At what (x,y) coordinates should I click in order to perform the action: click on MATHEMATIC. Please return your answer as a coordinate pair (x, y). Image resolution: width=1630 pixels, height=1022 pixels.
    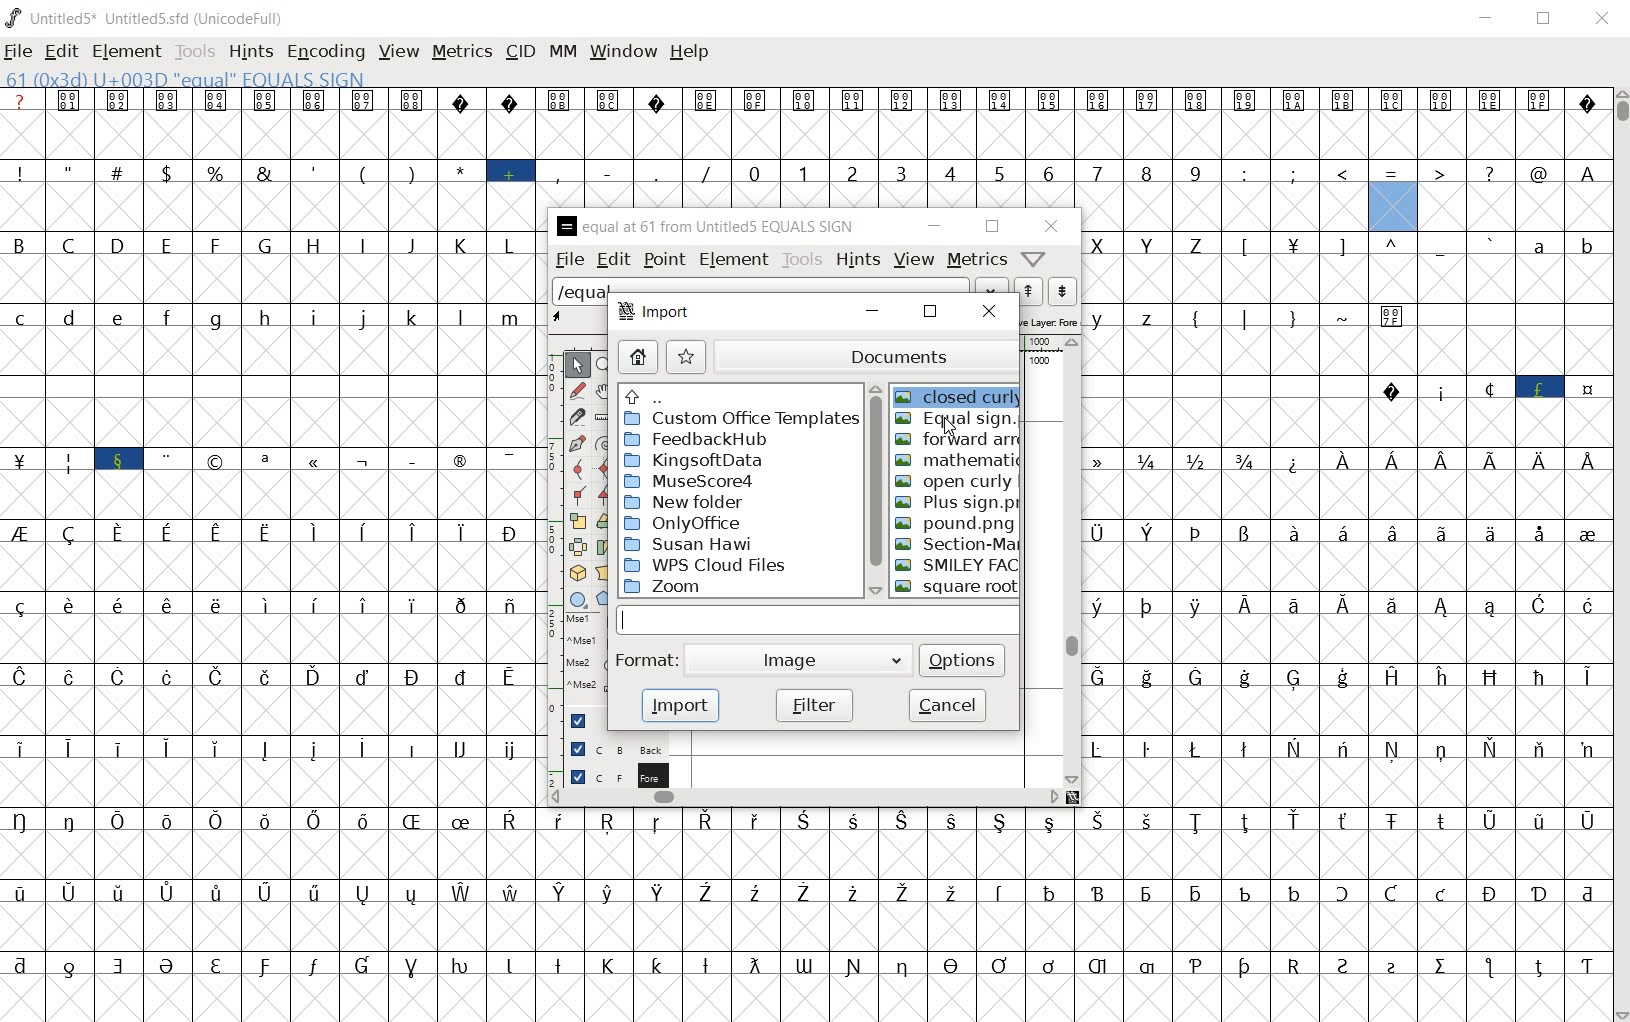
    Looking at the image, I should click on (962, 458).